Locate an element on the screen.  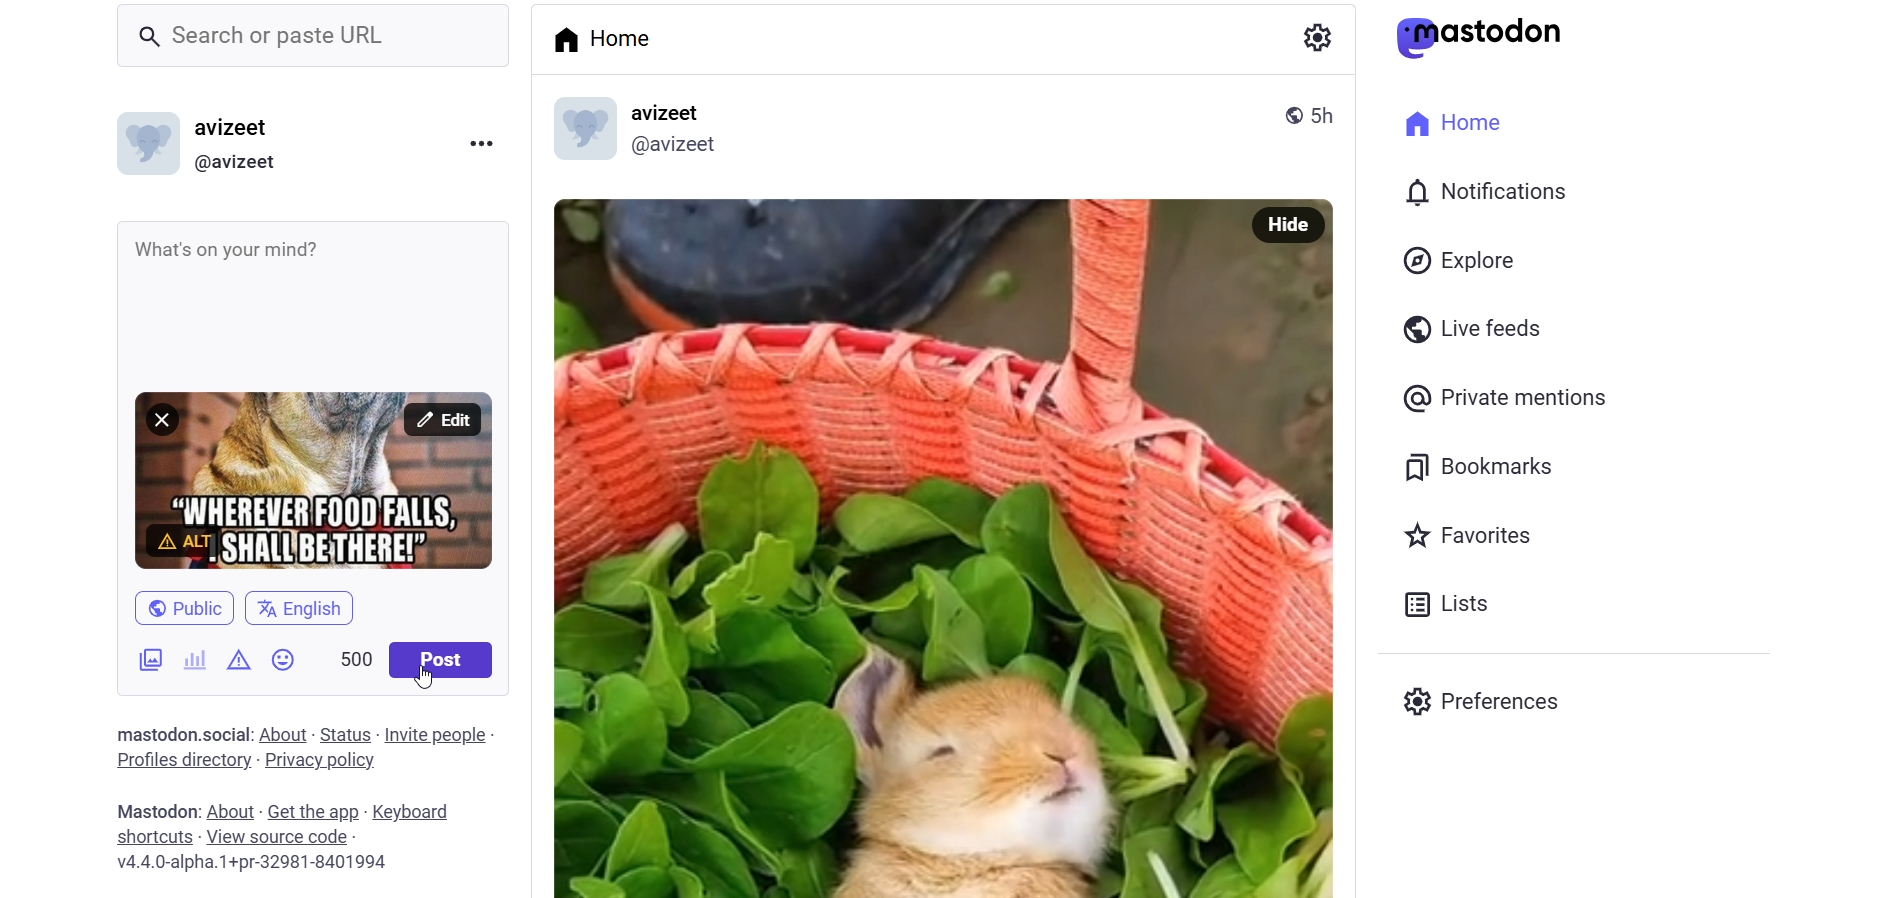
get the app is located at coordinates (313, 812).